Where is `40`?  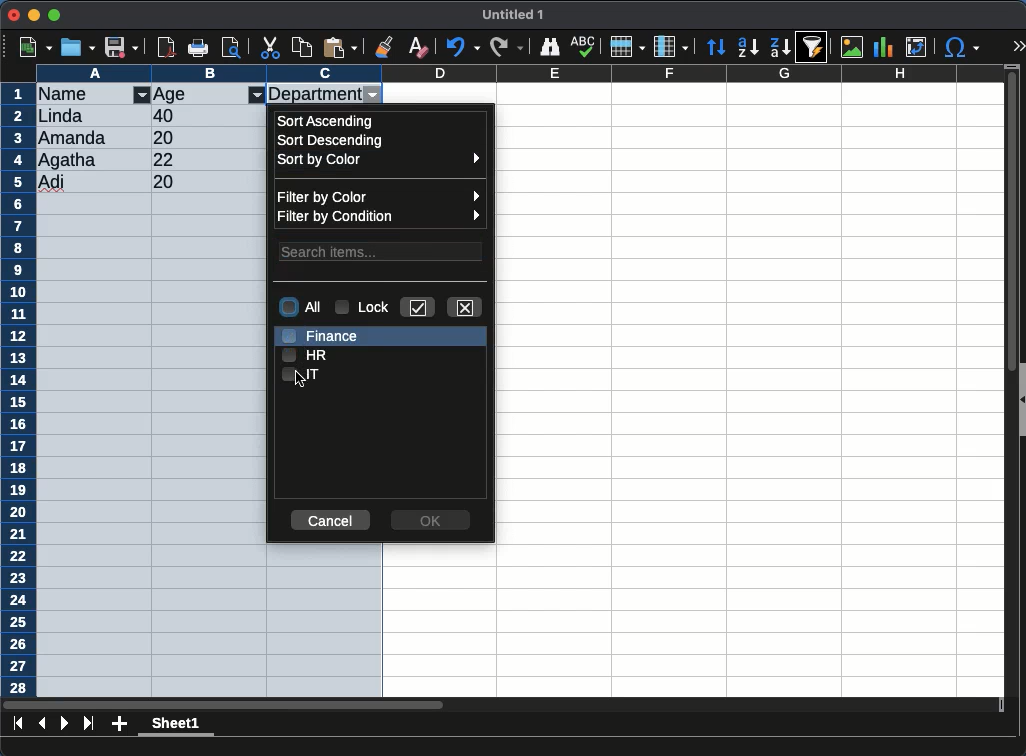
40 is located at coordinates (164, 116).